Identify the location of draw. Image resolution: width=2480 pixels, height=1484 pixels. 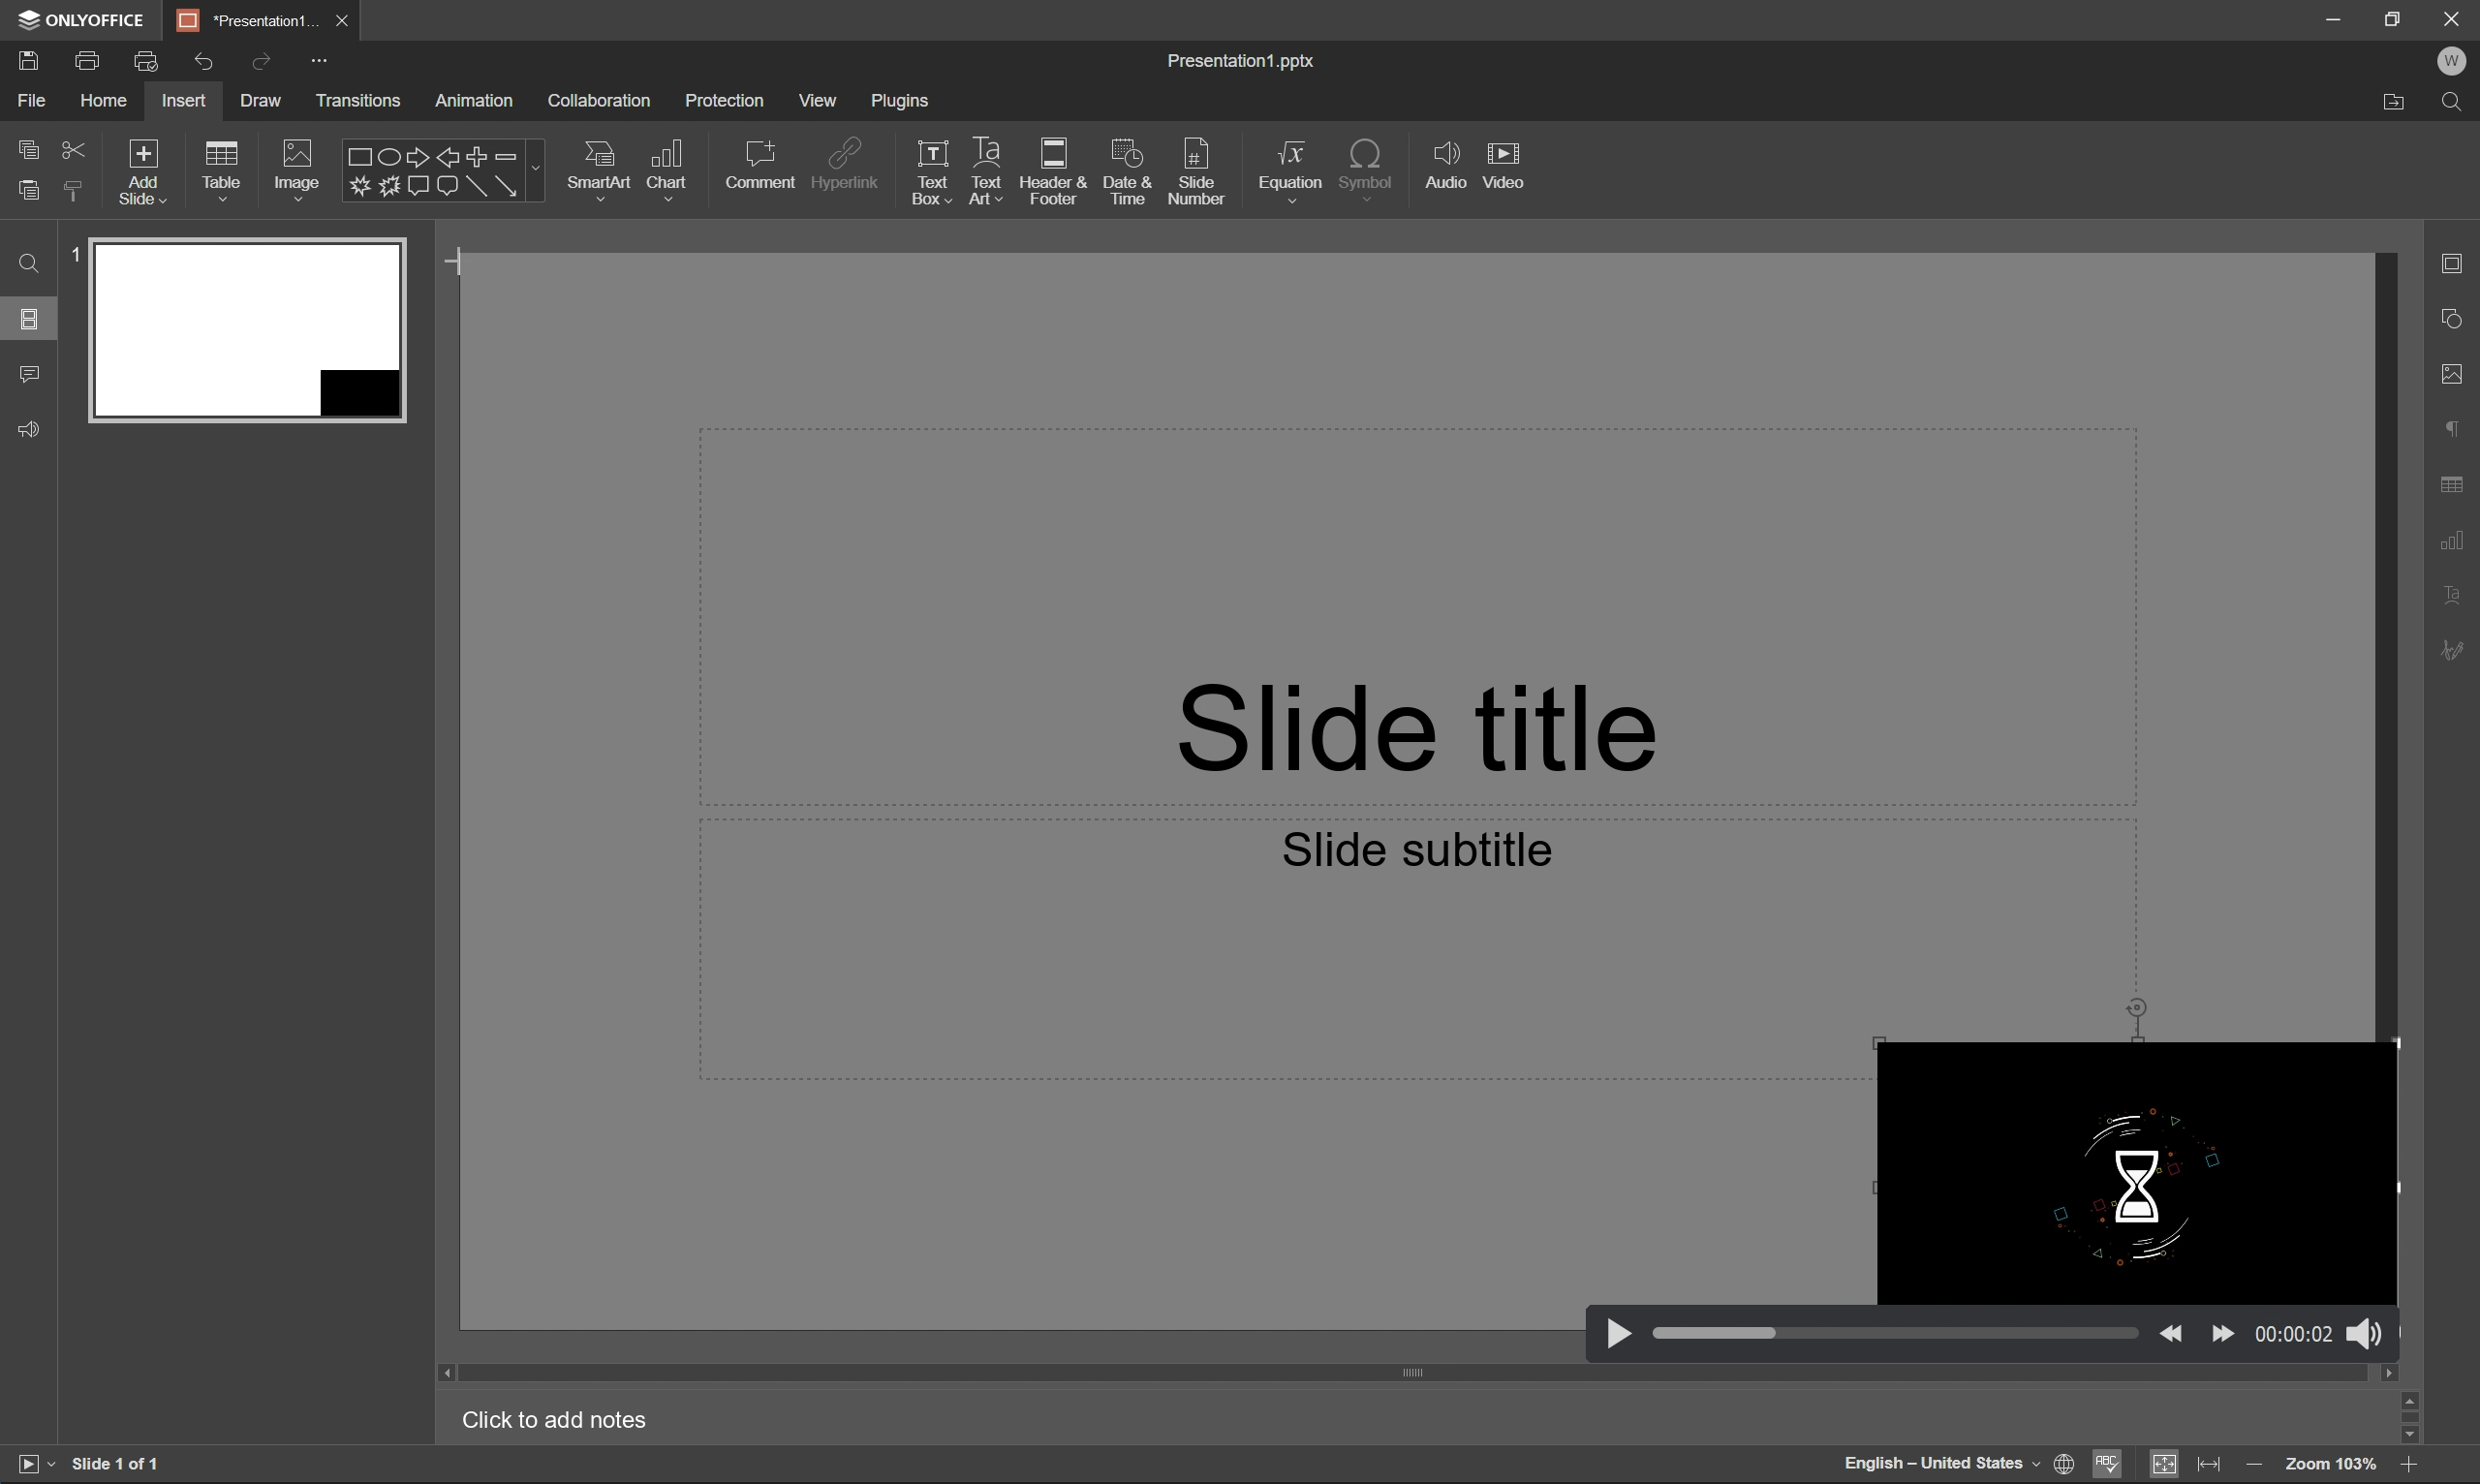
(262, 99).